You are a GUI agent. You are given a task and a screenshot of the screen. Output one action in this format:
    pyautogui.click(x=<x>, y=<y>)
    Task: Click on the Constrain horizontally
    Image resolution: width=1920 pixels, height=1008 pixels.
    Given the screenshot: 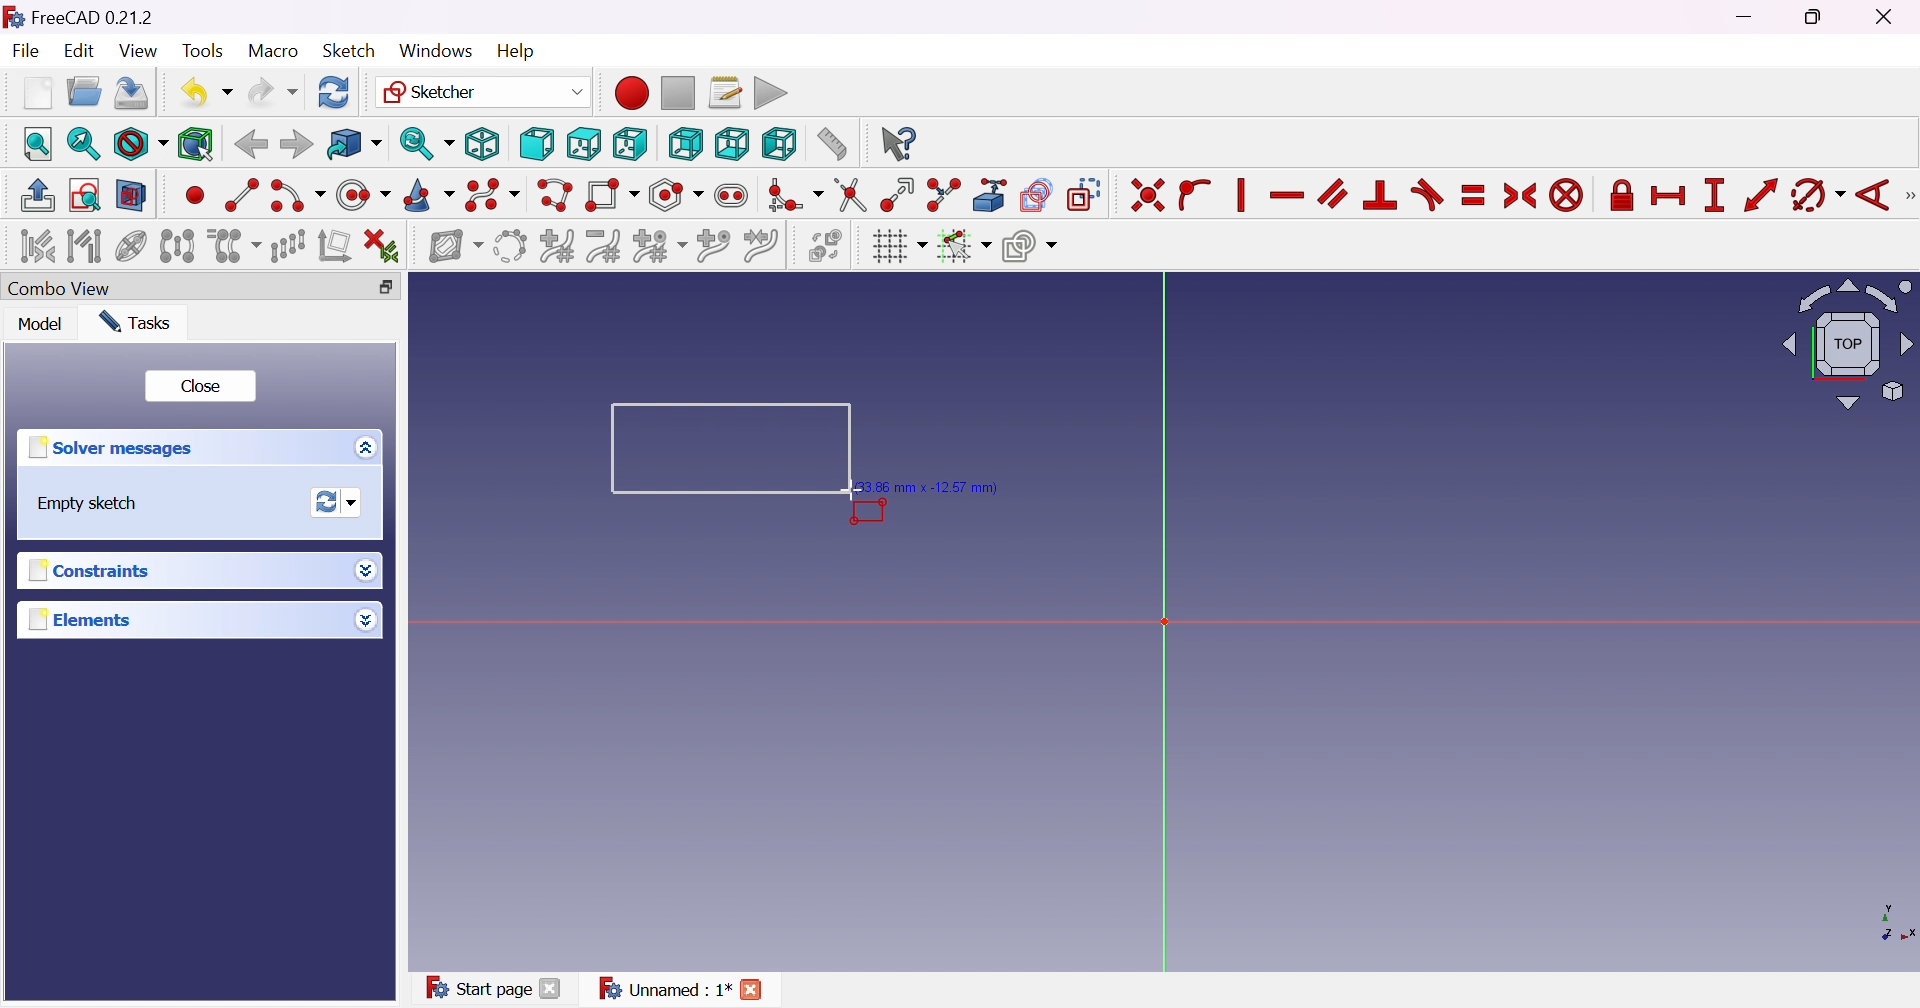 What is the action you would take?
    pyautogui.click(x=1288, y=196)
    